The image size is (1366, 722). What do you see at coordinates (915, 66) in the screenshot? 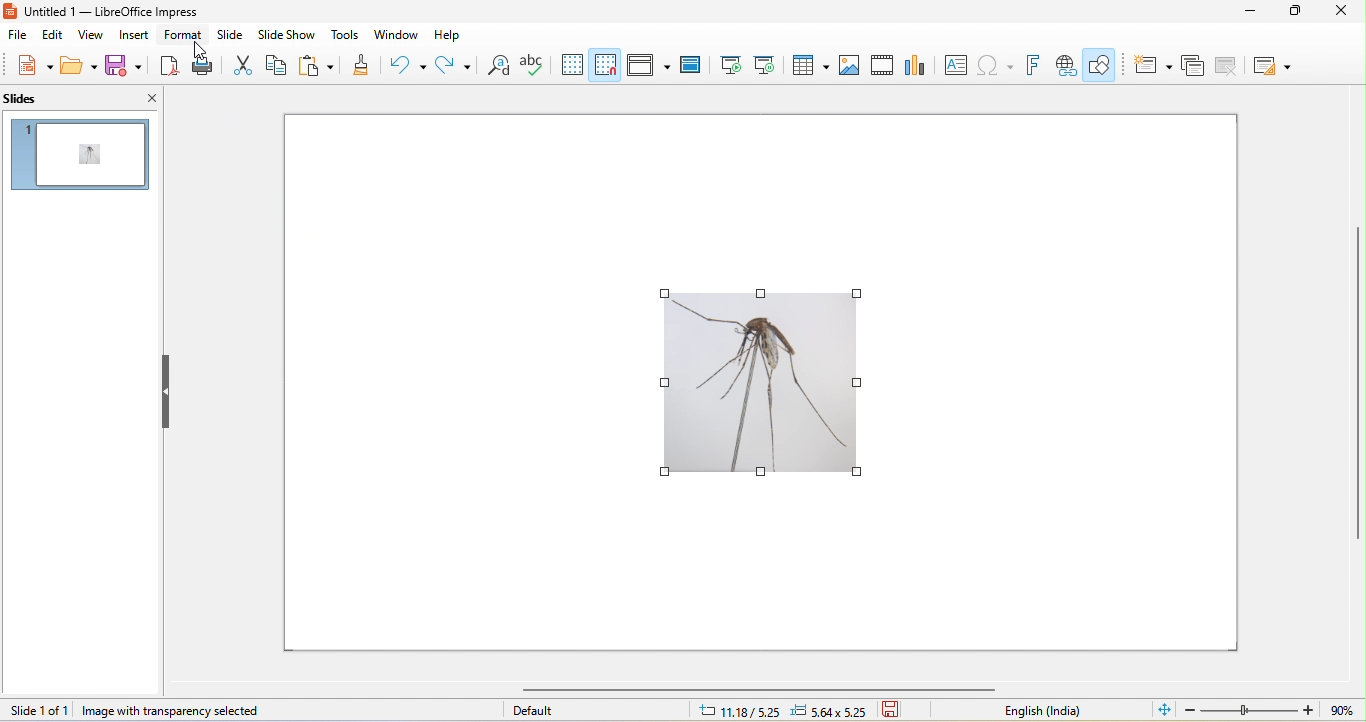
I see `chart` at bounding box center [915, 66].